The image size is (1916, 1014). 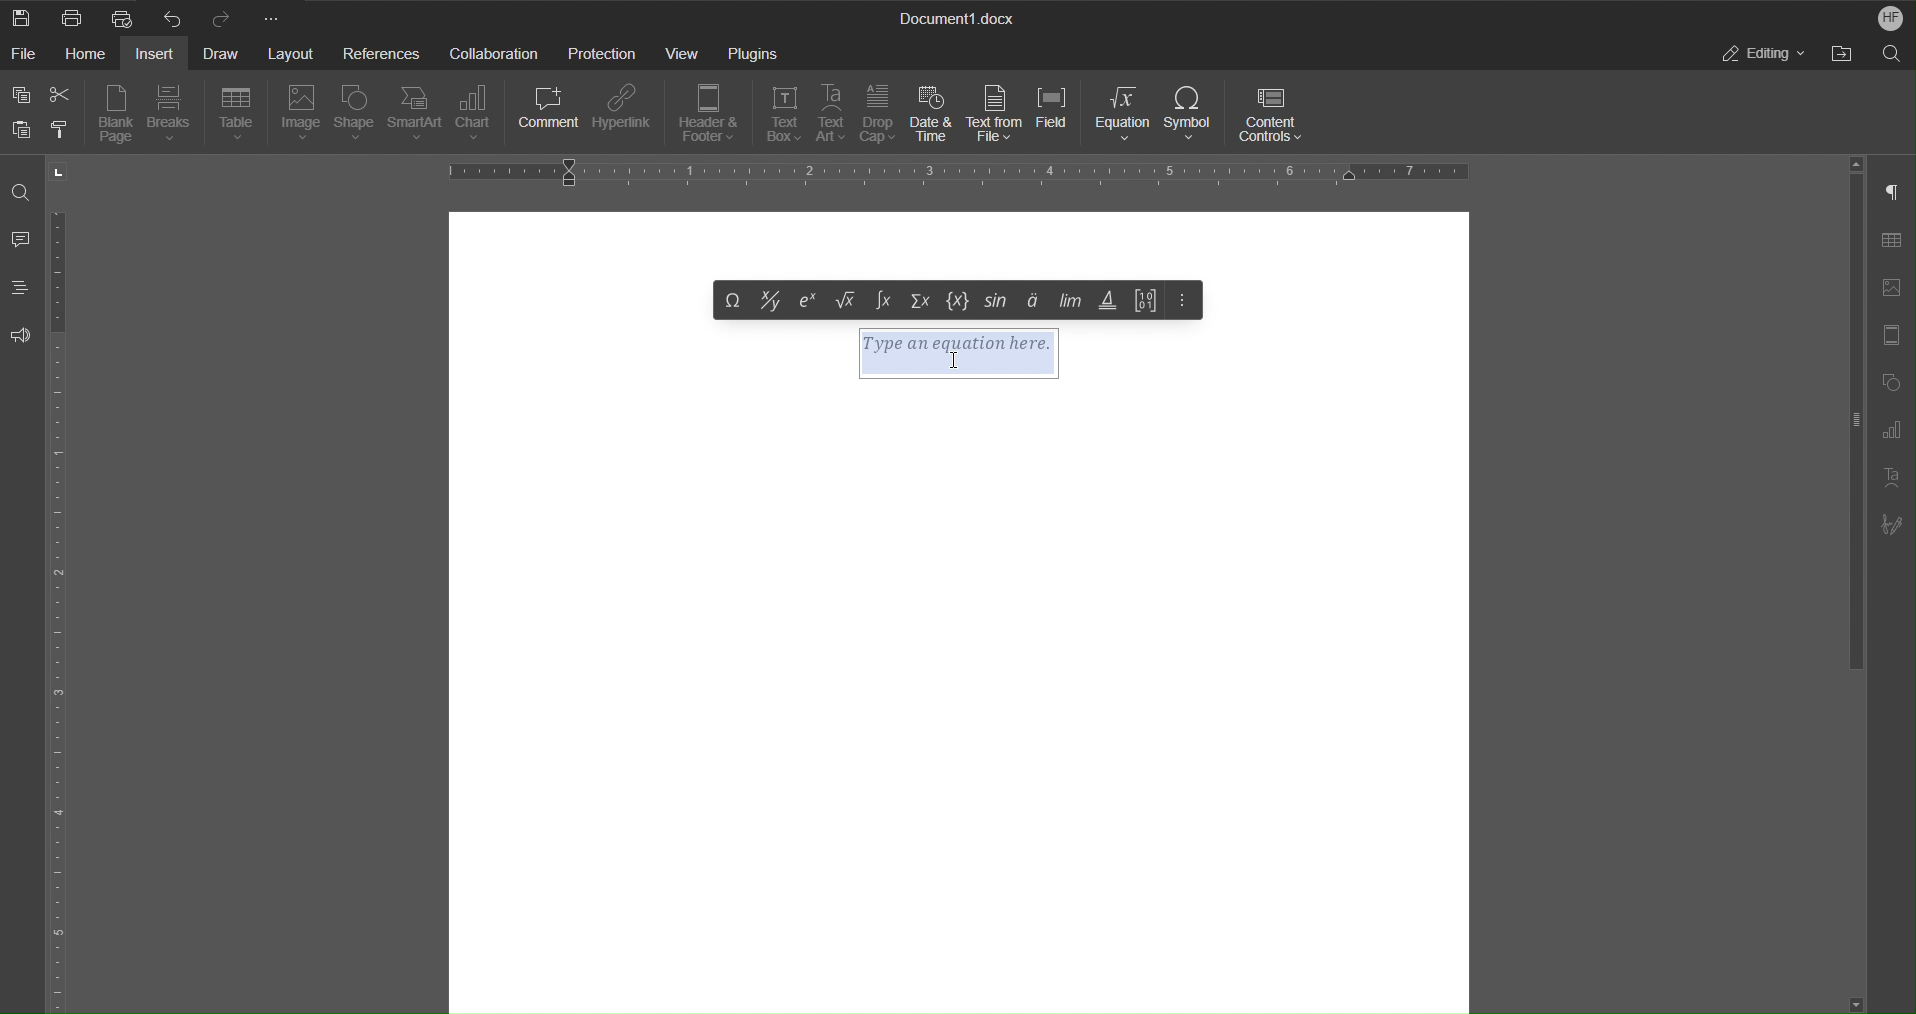 What do you see at coordinates (918, 300) in the screenshot?
I see `Summation` at bounding box center [918, 300].